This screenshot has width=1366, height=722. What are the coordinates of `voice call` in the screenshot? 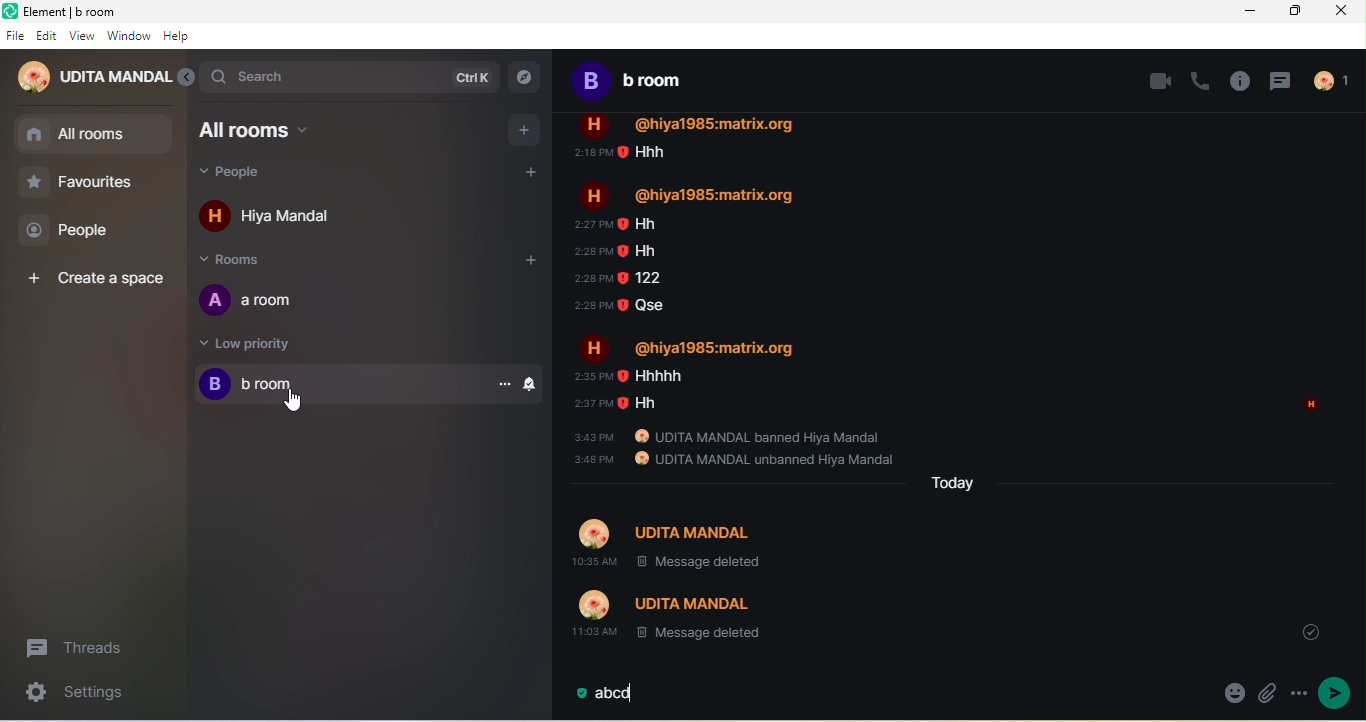 It's located at (1201, 80).